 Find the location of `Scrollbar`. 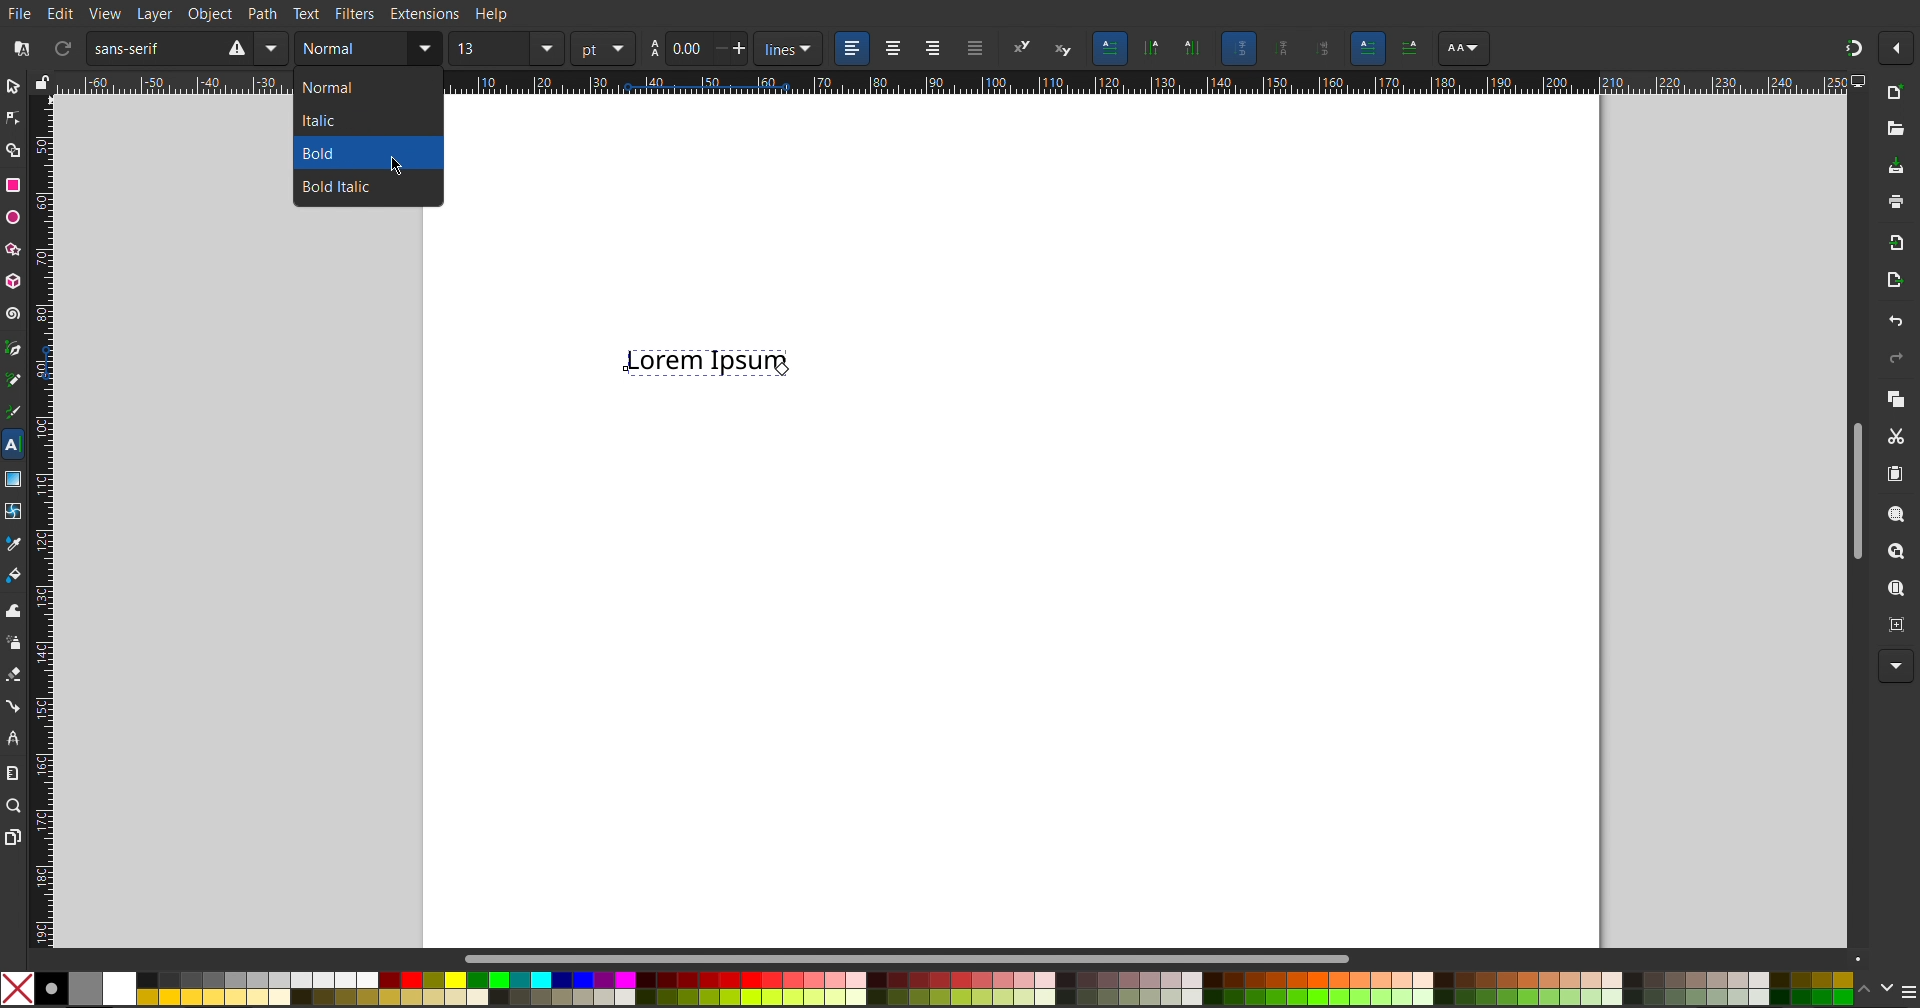

Scrollbar is located at coordinates (919, 958).